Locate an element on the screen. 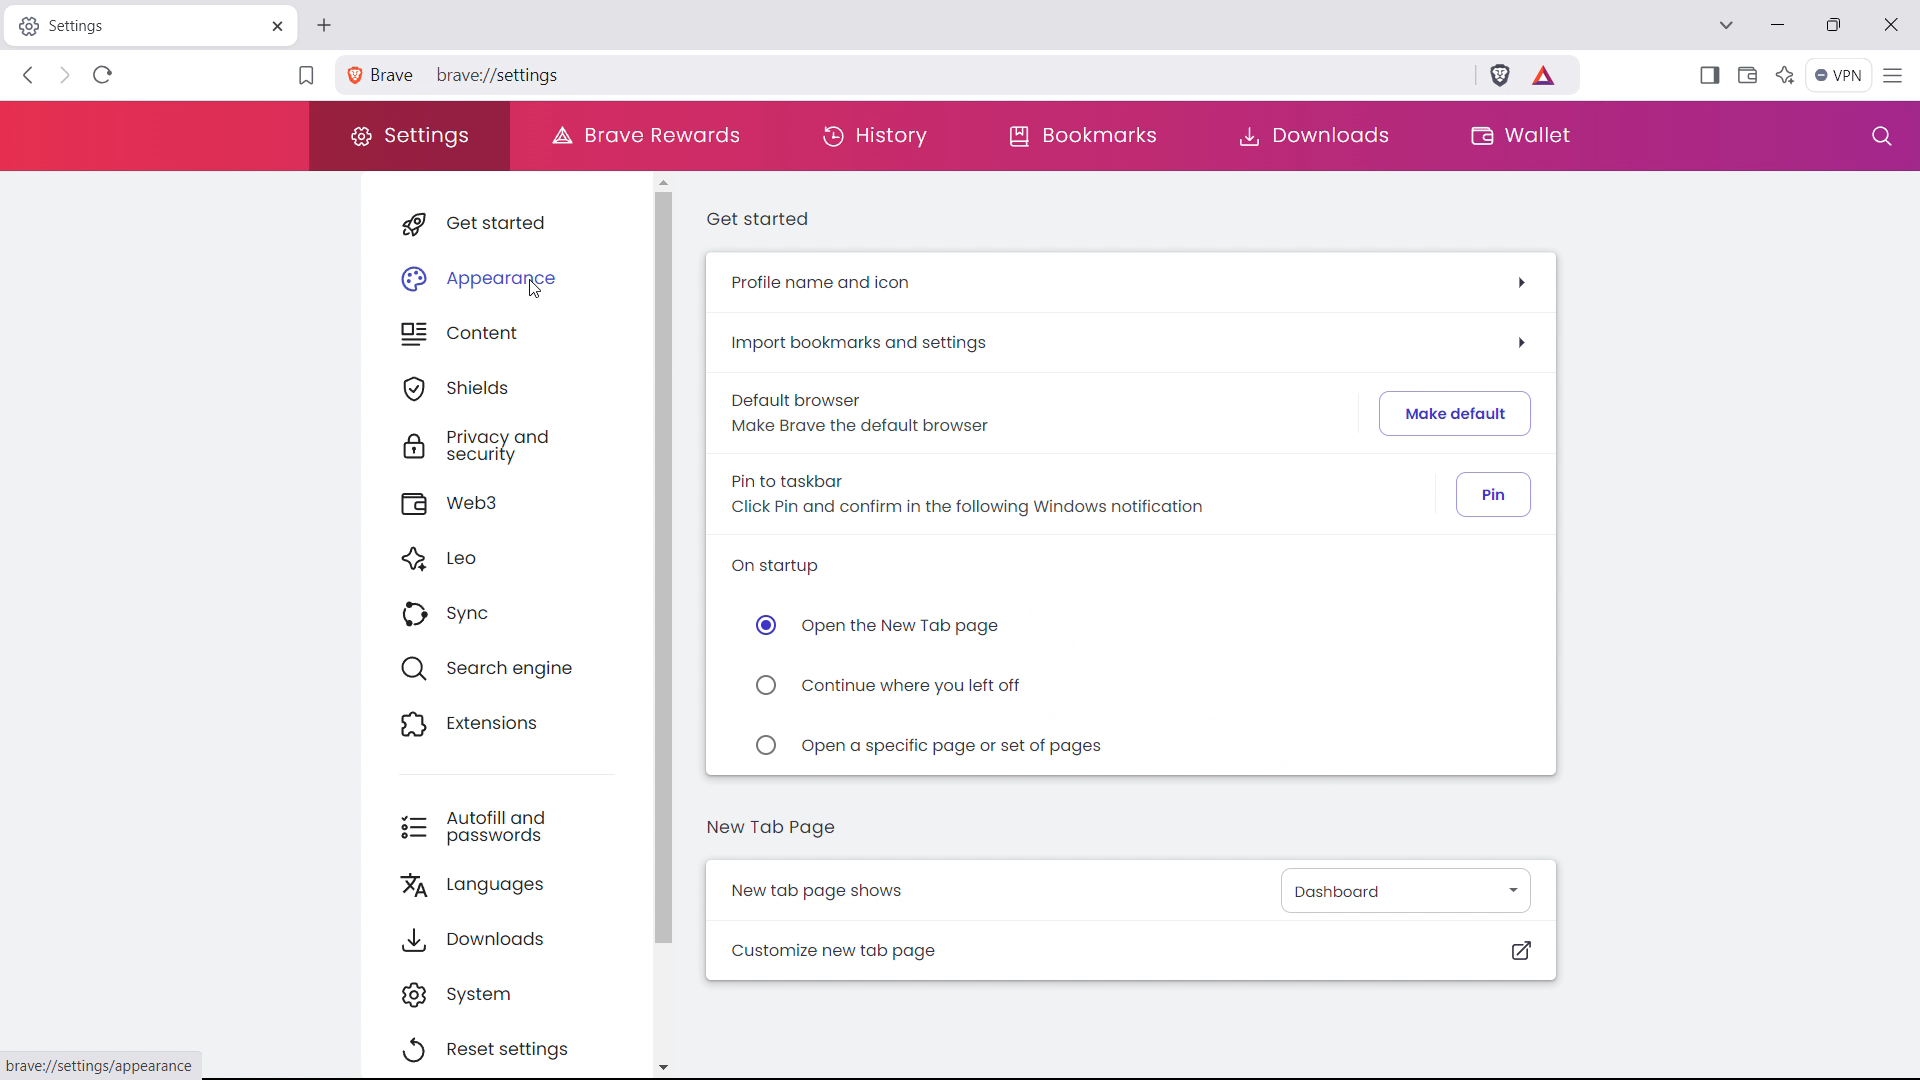  settings is located at coordinates (410, 136).